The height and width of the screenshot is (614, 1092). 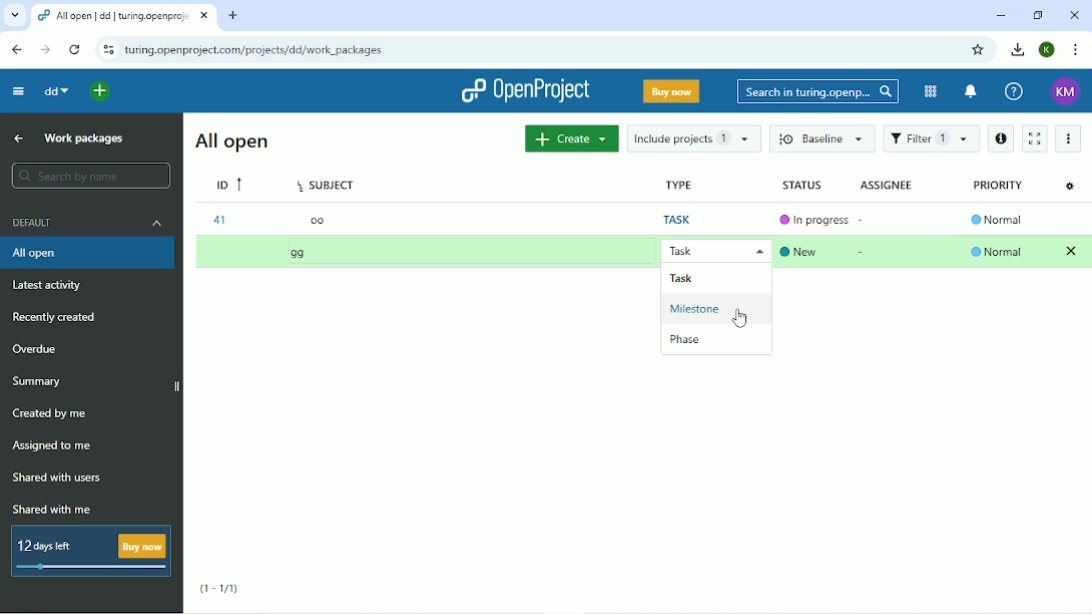 I want to click on Open quick add menu, so click(x=100, y=92).